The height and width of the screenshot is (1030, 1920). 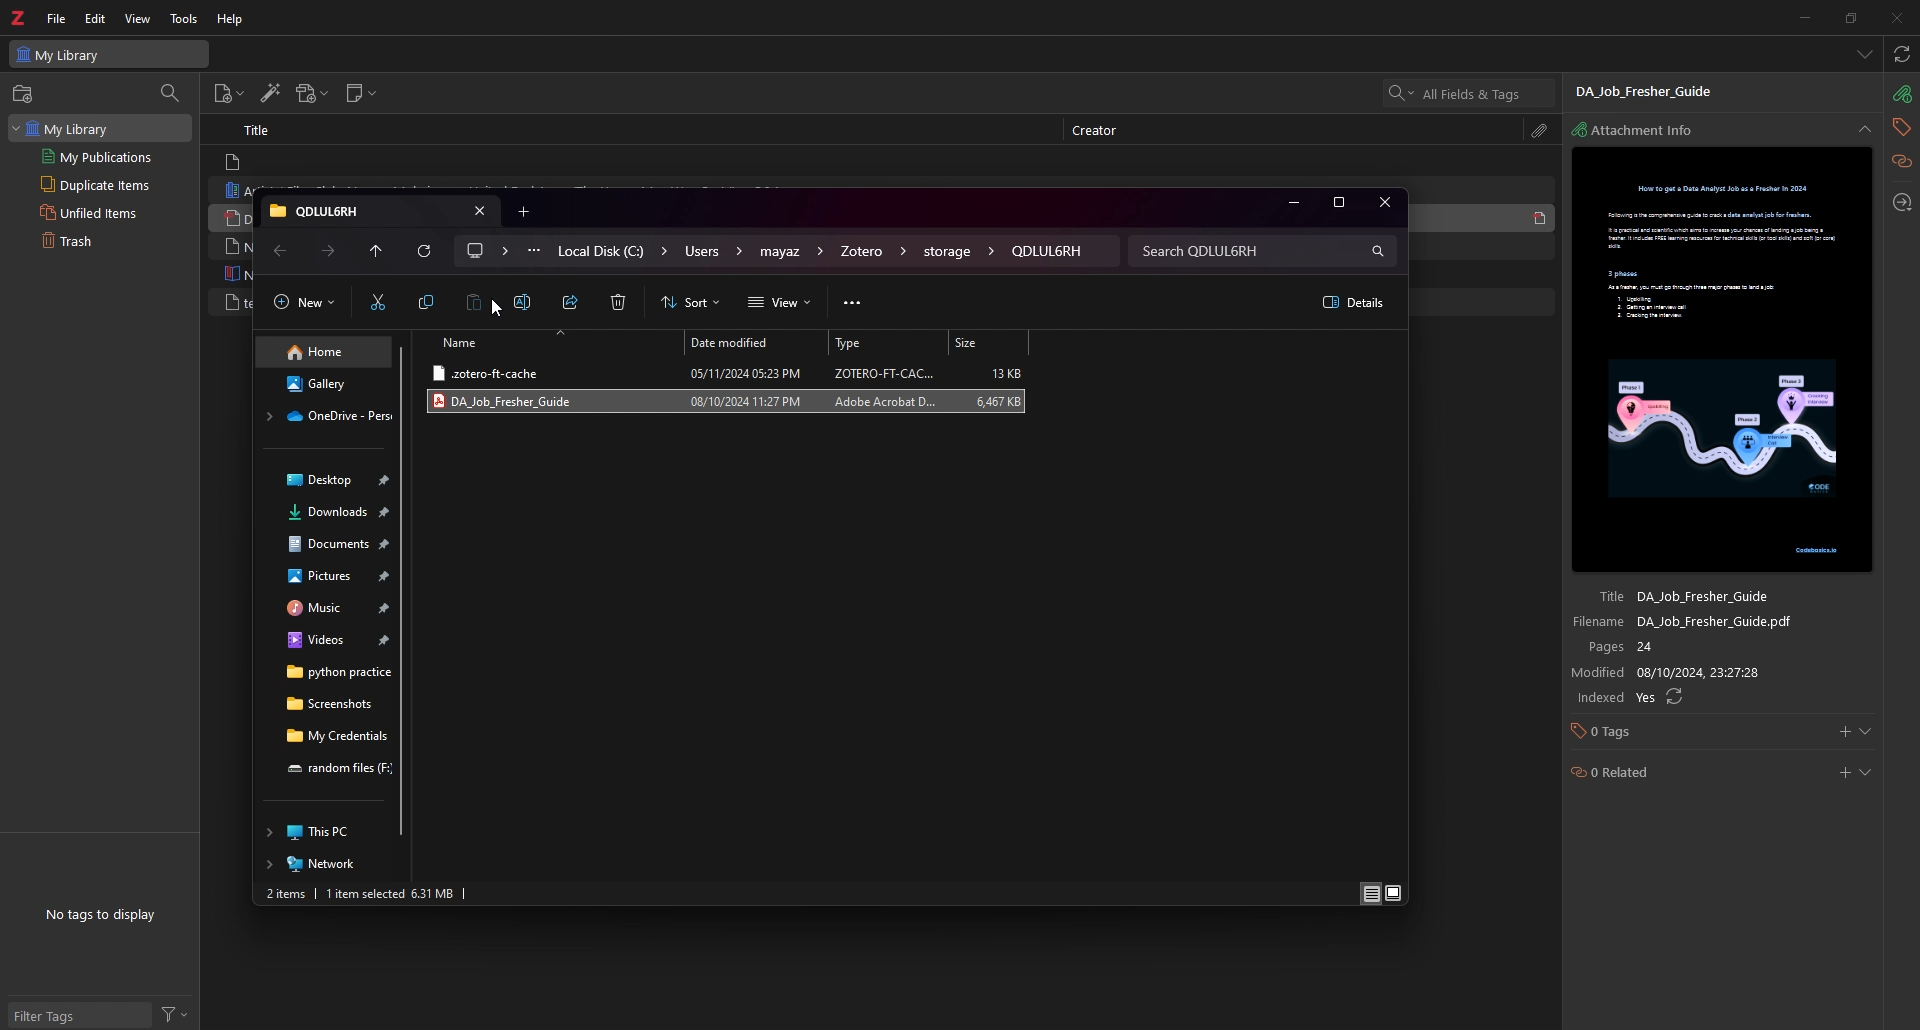 What do you see at coordinates (328, 640) in the screenshot?
I see `videos` at bounding box center [328, 640].